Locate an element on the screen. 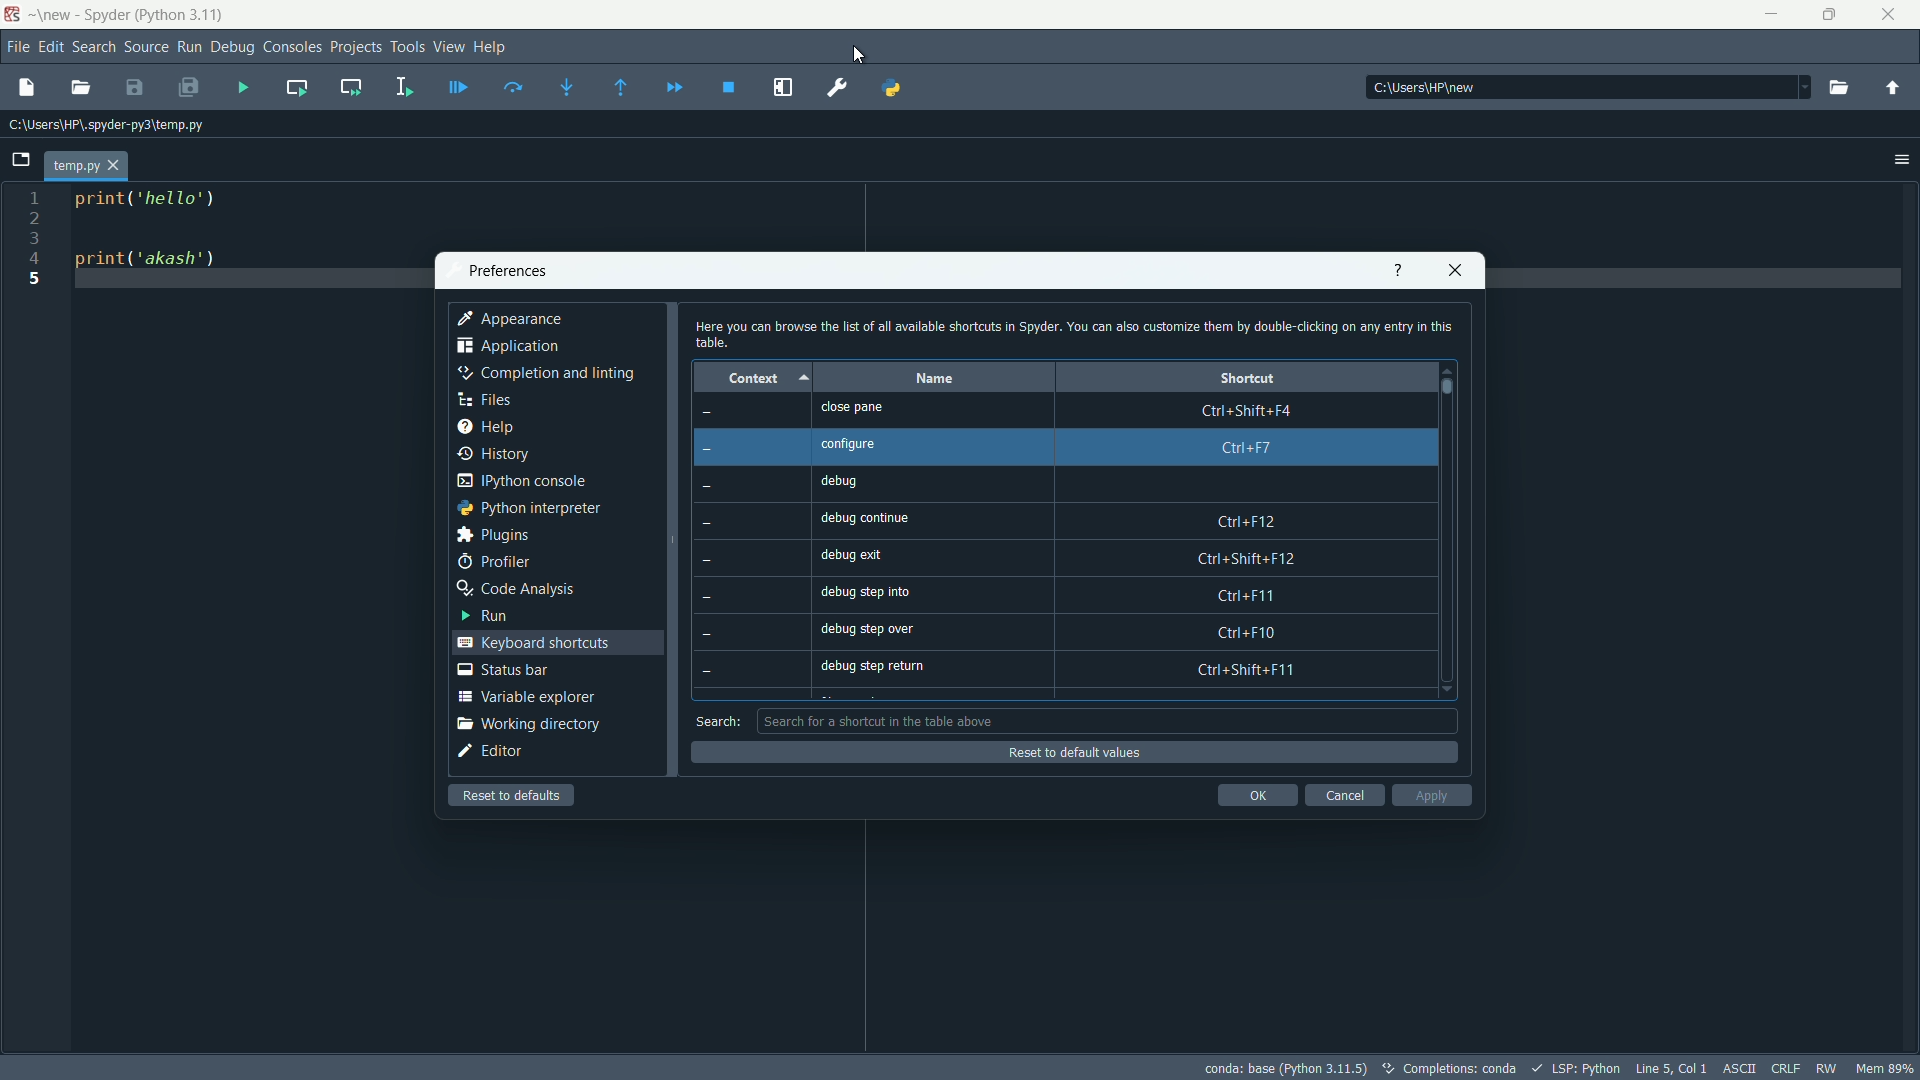 Image resolution: width=1920 pixels, height=1080 pixels. debug menu is located at coordinates (234, 48).